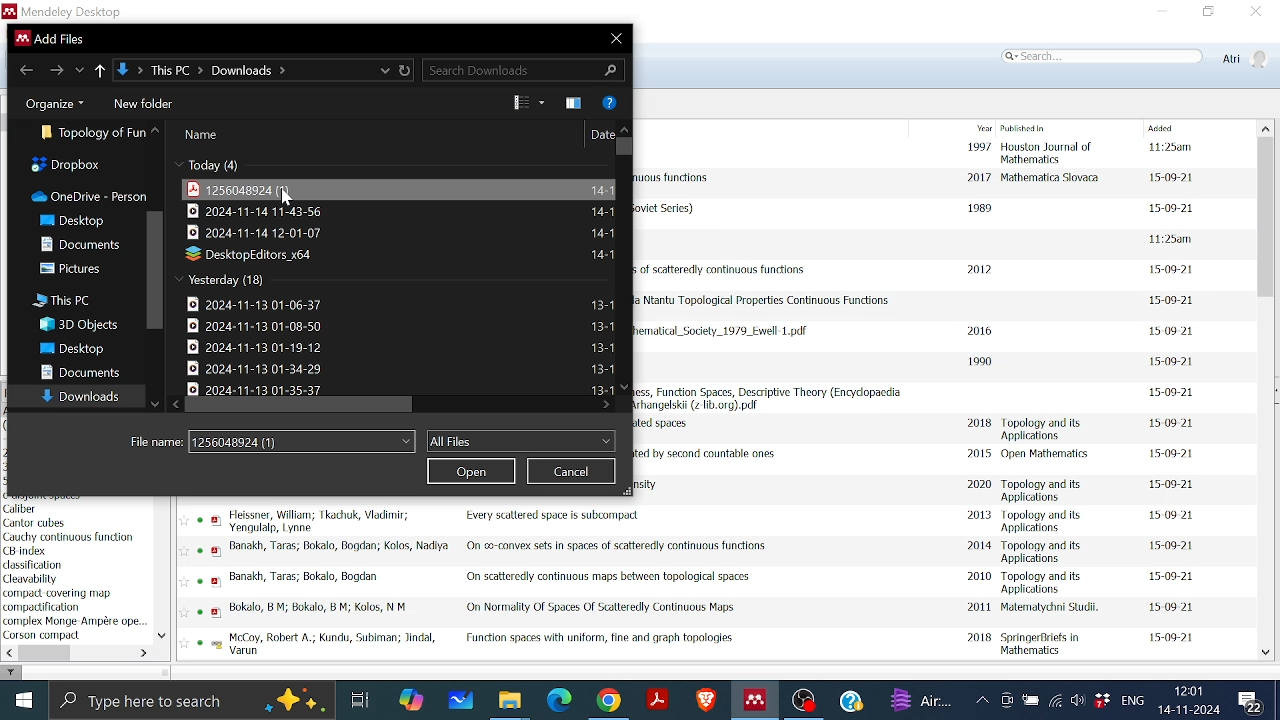 Image resolution: width=1280 pixels, height=720 pixels. I want to click on File, so click(254, 349).